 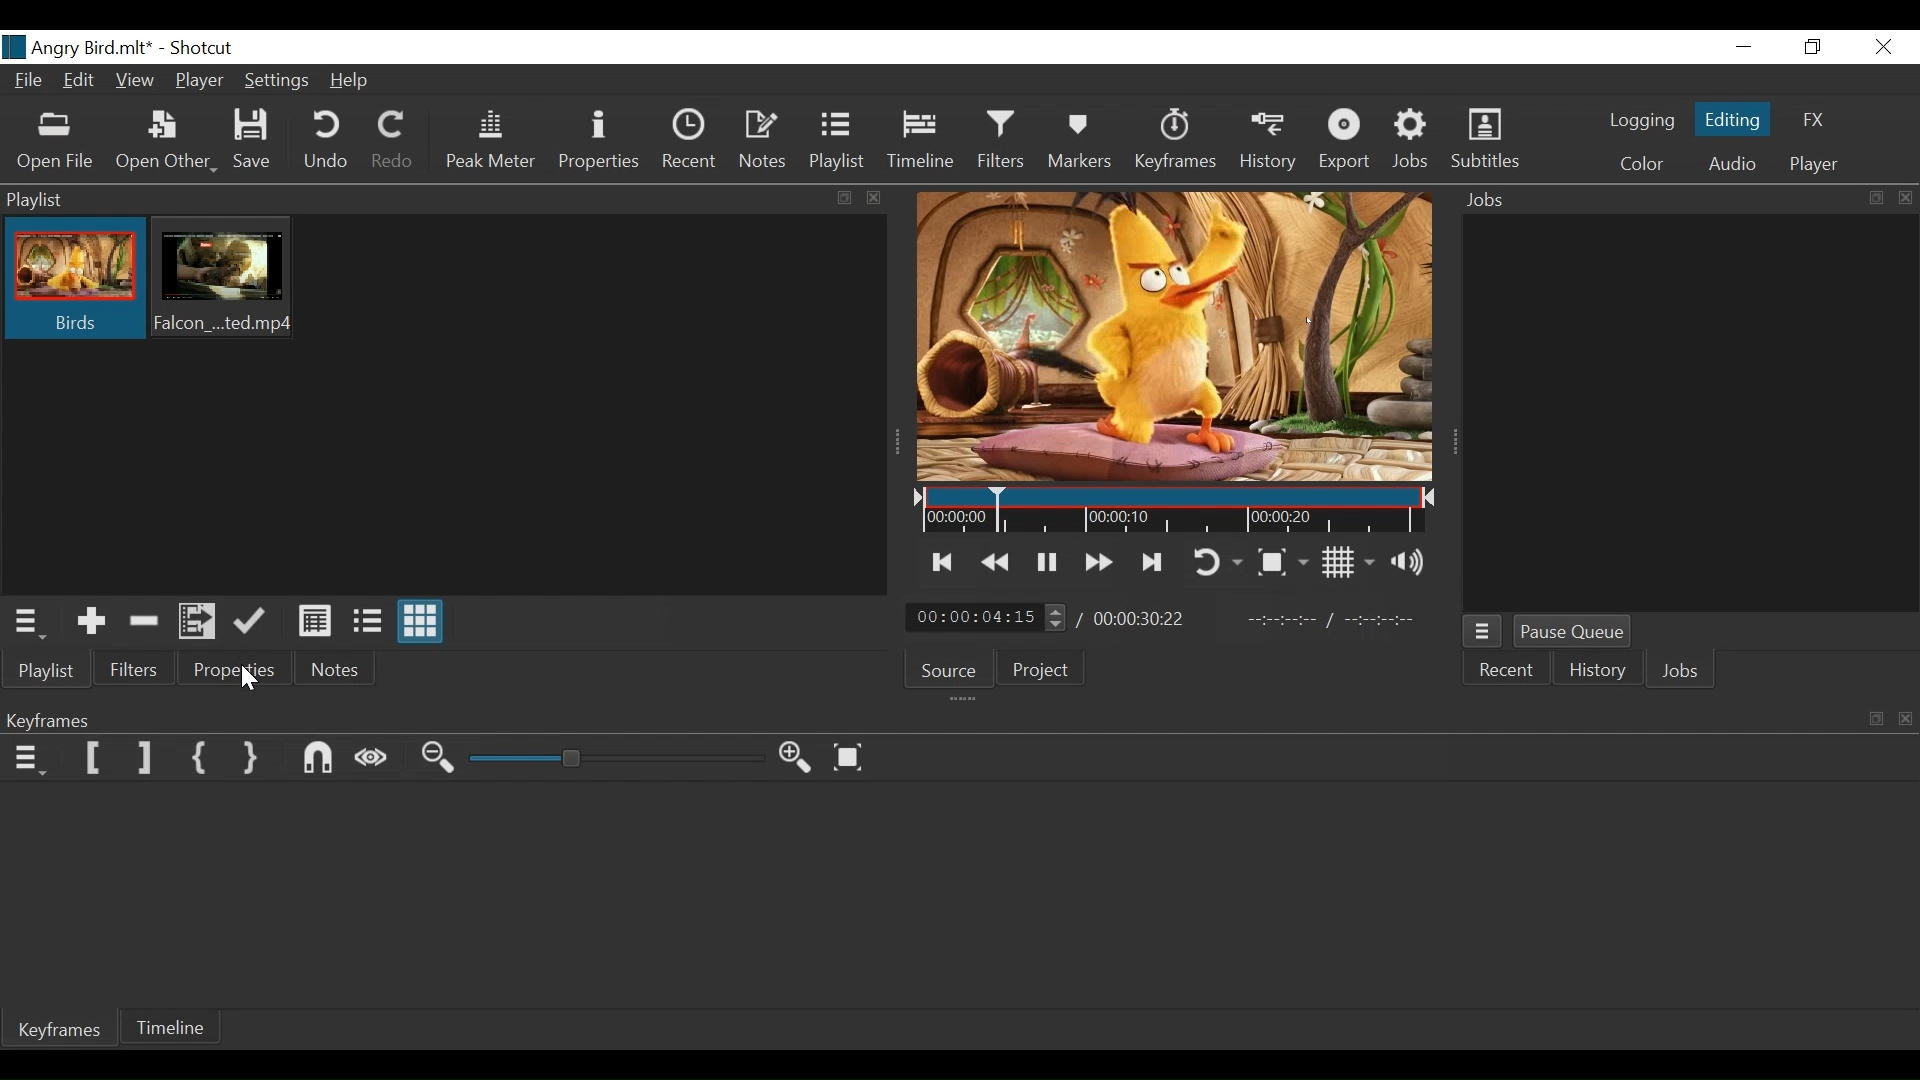 I want to click on Export, so click(x=1342, y=143).